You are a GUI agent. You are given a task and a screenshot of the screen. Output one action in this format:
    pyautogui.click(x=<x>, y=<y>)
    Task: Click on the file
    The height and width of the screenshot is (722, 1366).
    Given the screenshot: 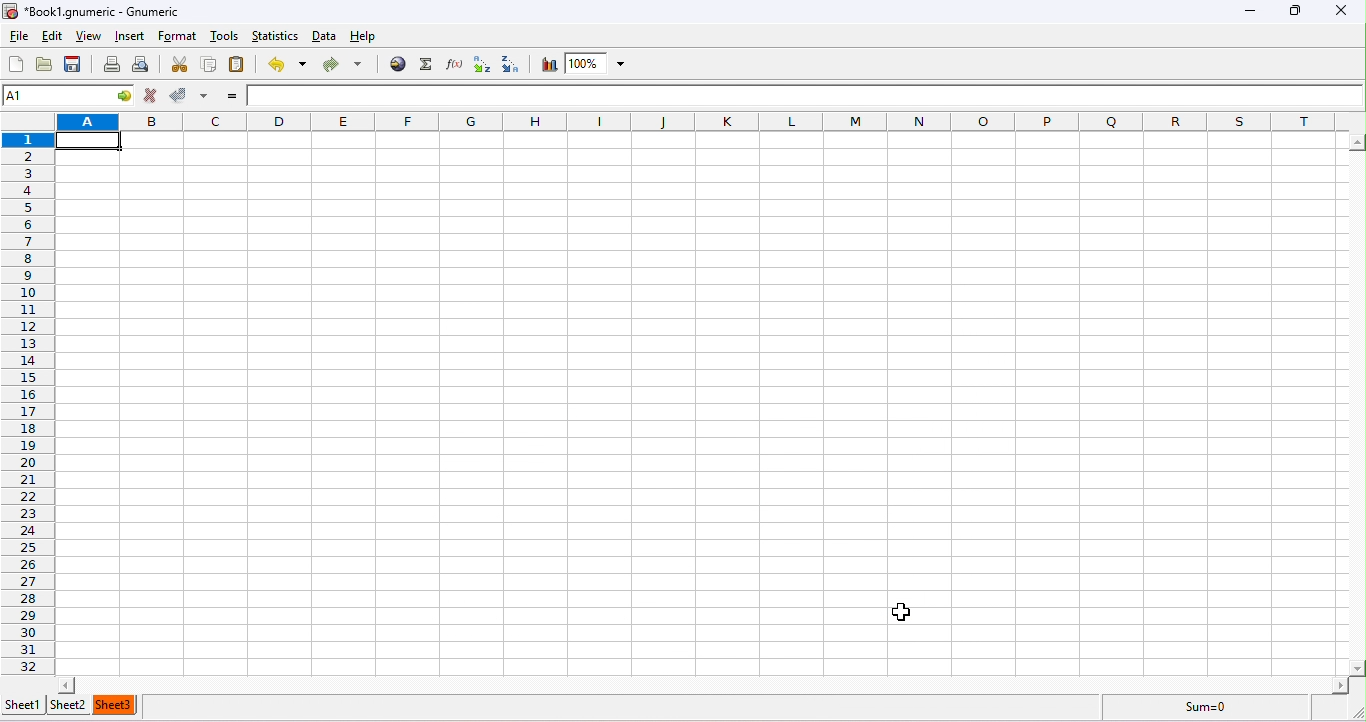 What is the action you would take?
    pyautogui.click(x=18, y=35)
    